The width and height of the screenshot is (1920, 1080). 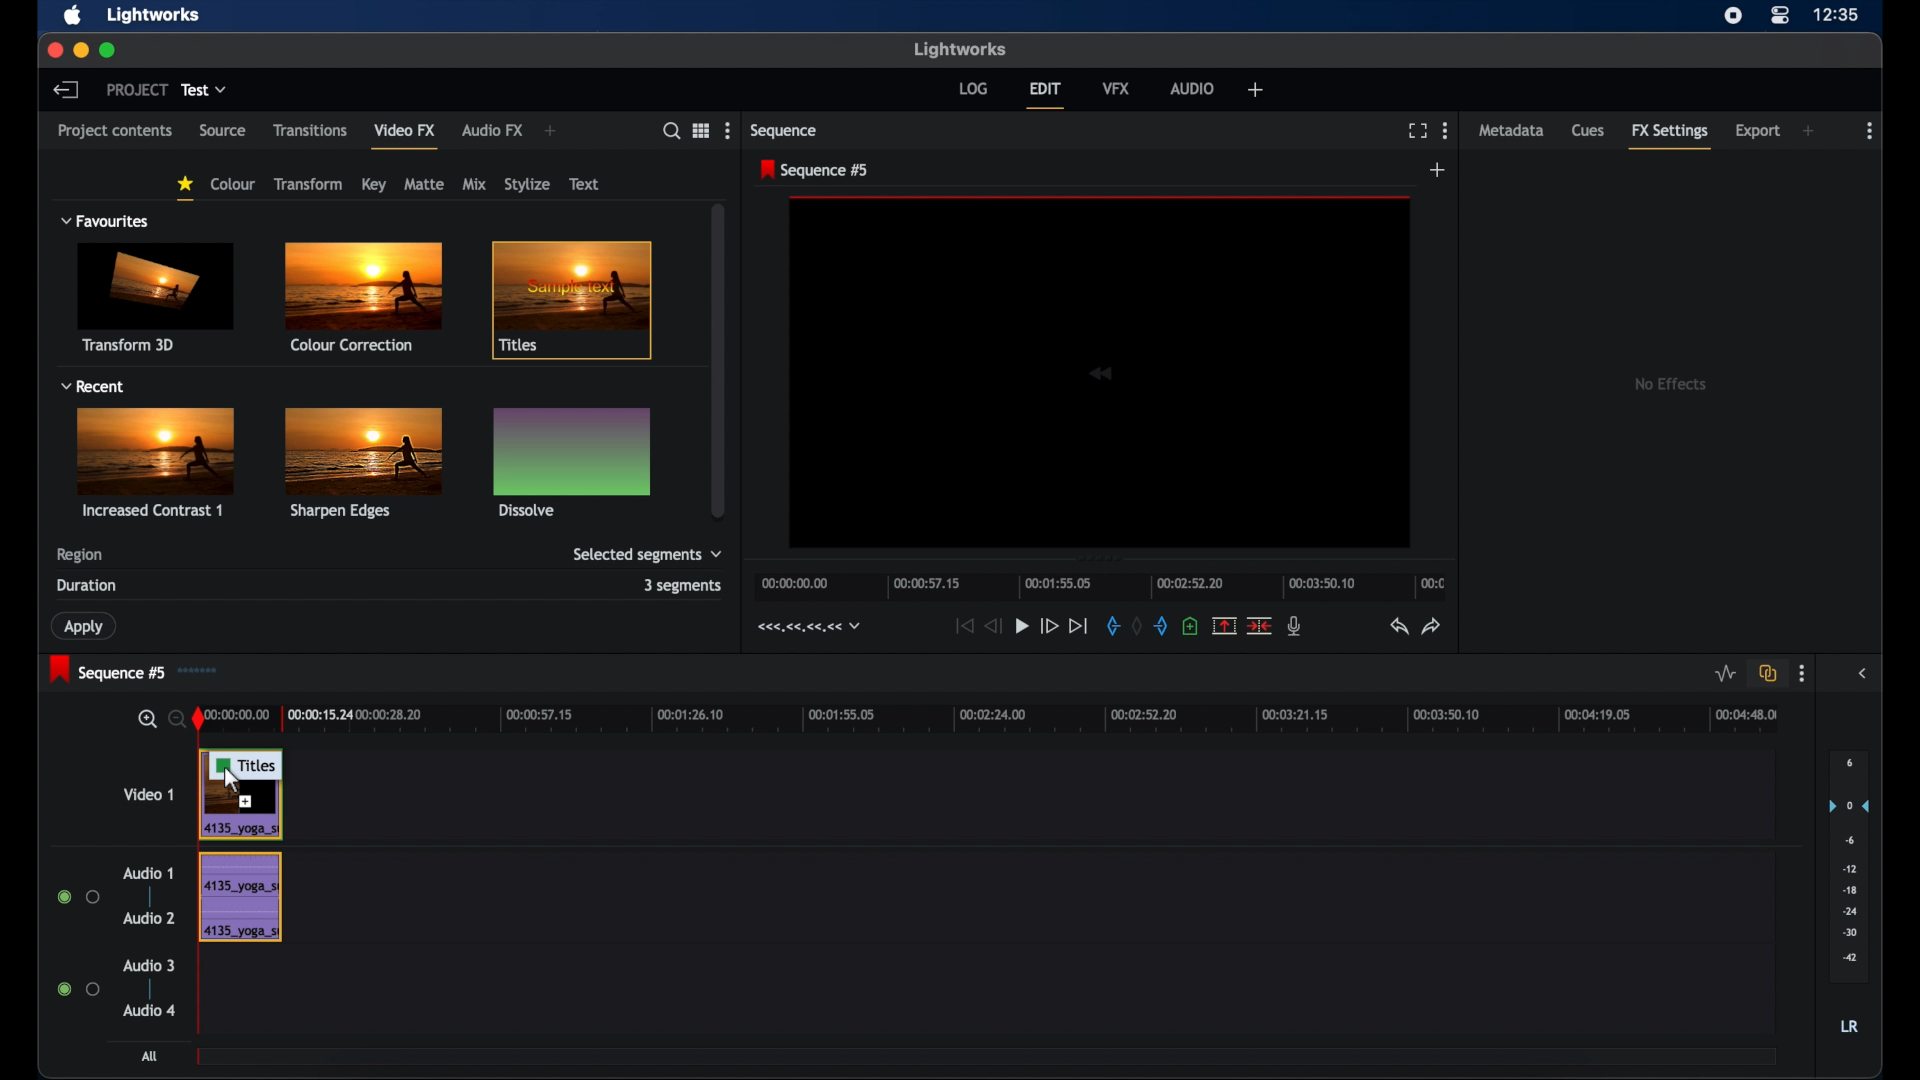 What do you see at coordinates (107, 670) in the screenshot?
I see `sequence 5` at bounding box center [107, 670].